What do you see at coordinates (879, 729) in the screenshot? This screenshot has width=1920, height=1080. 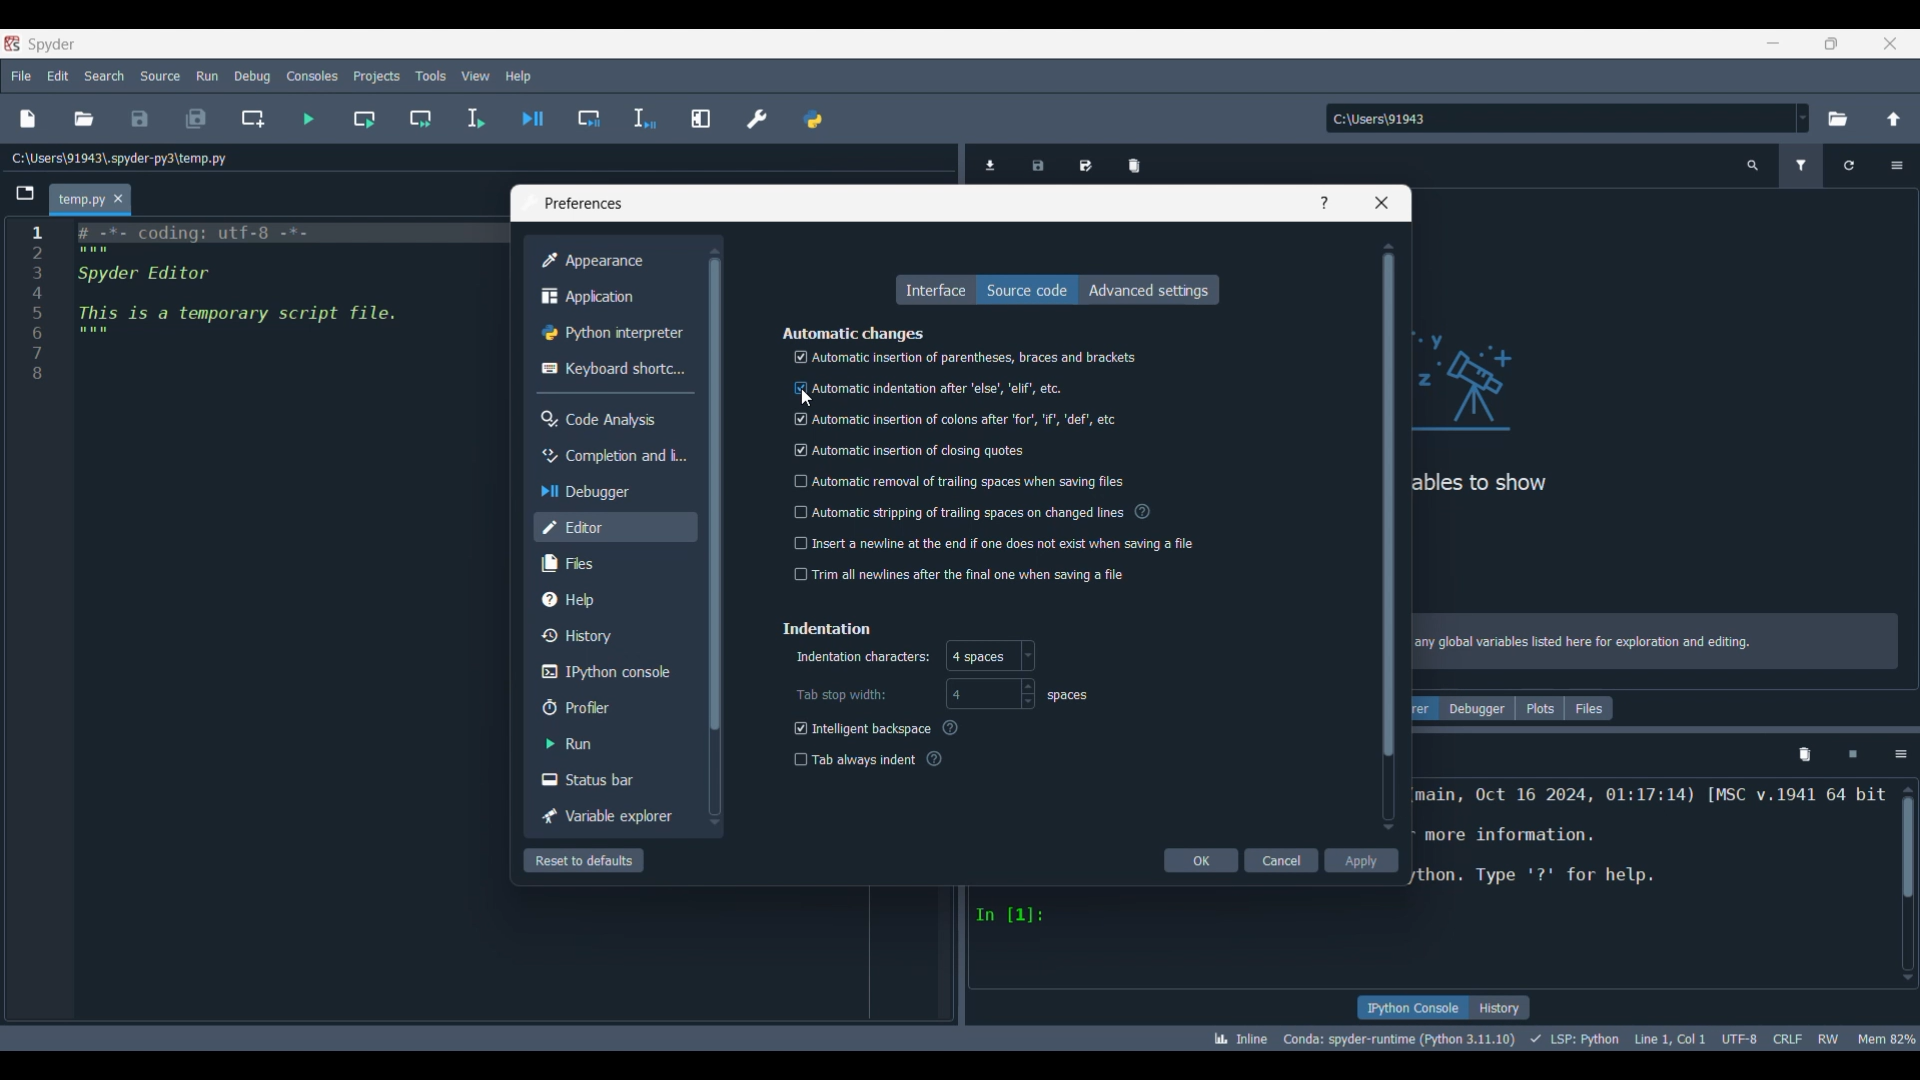 I see `Intelligent backspace (?)` at bounding box center [879, 729].